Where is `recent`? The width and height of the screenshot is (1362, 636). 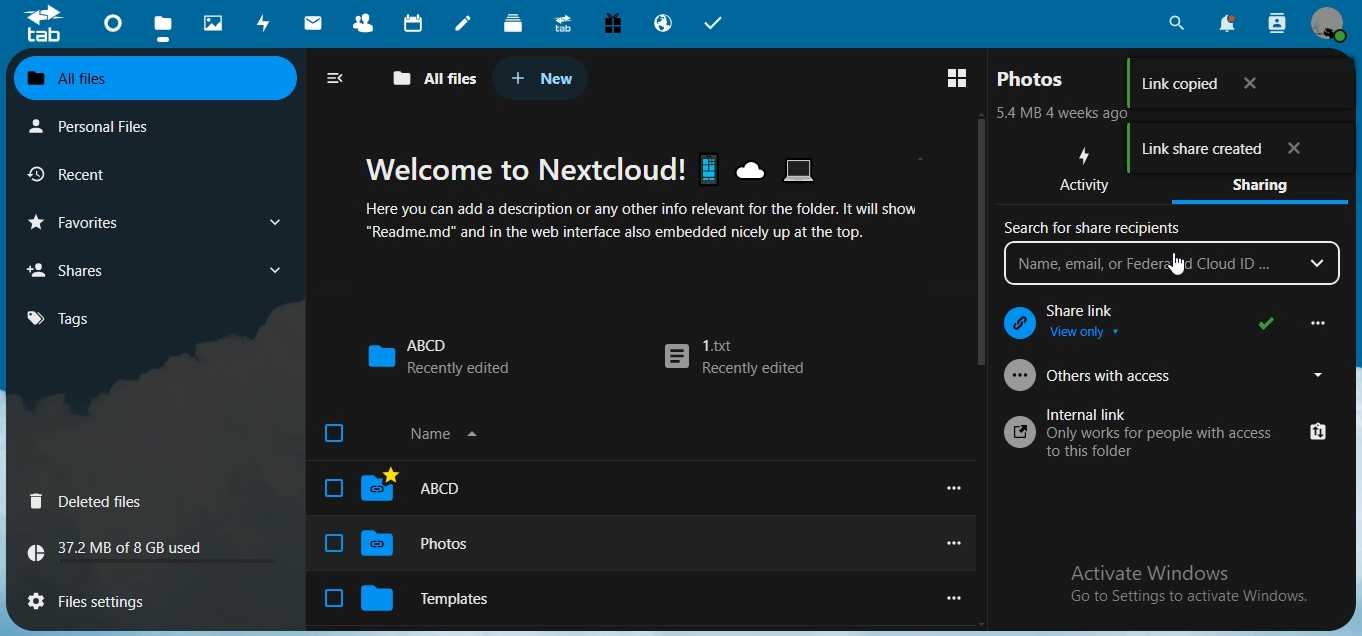
recent is located at coordinates (103, 175).